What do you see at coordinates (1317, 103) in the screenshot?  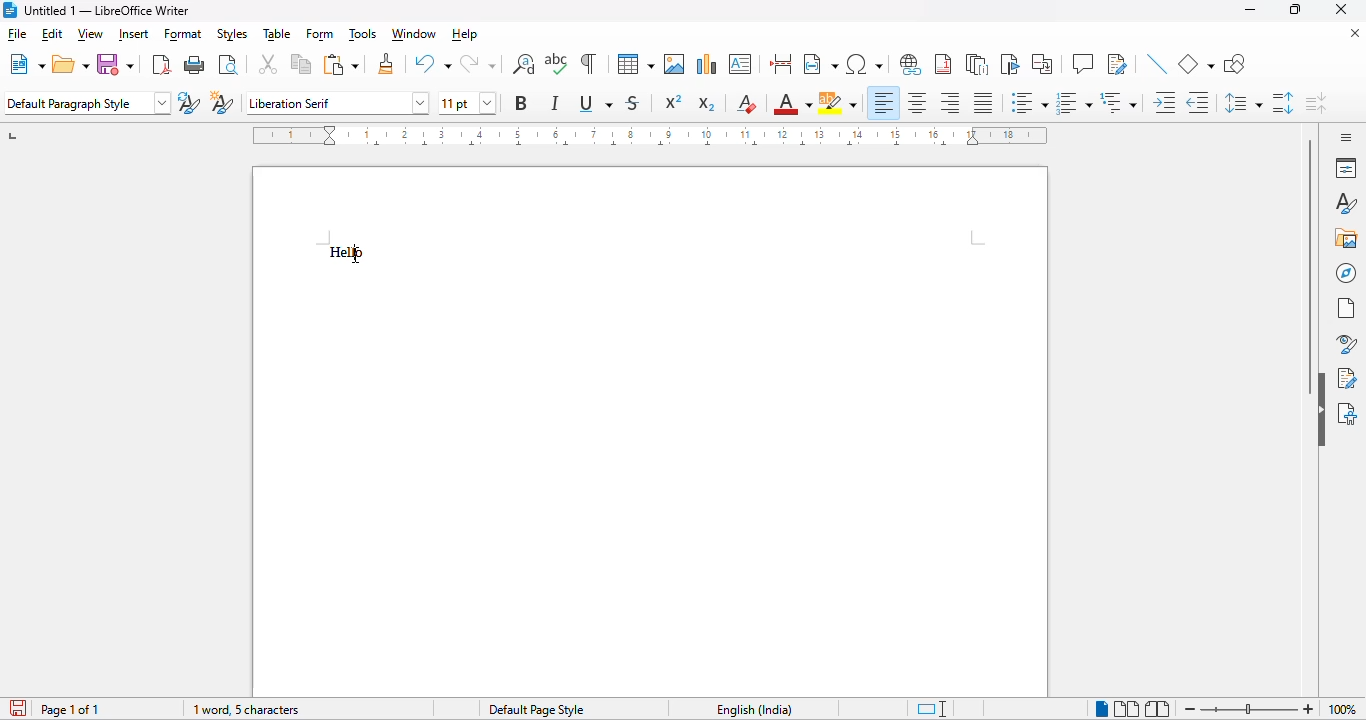 I see `decrease paragraph spacing` at bounding box center [1317, 103].